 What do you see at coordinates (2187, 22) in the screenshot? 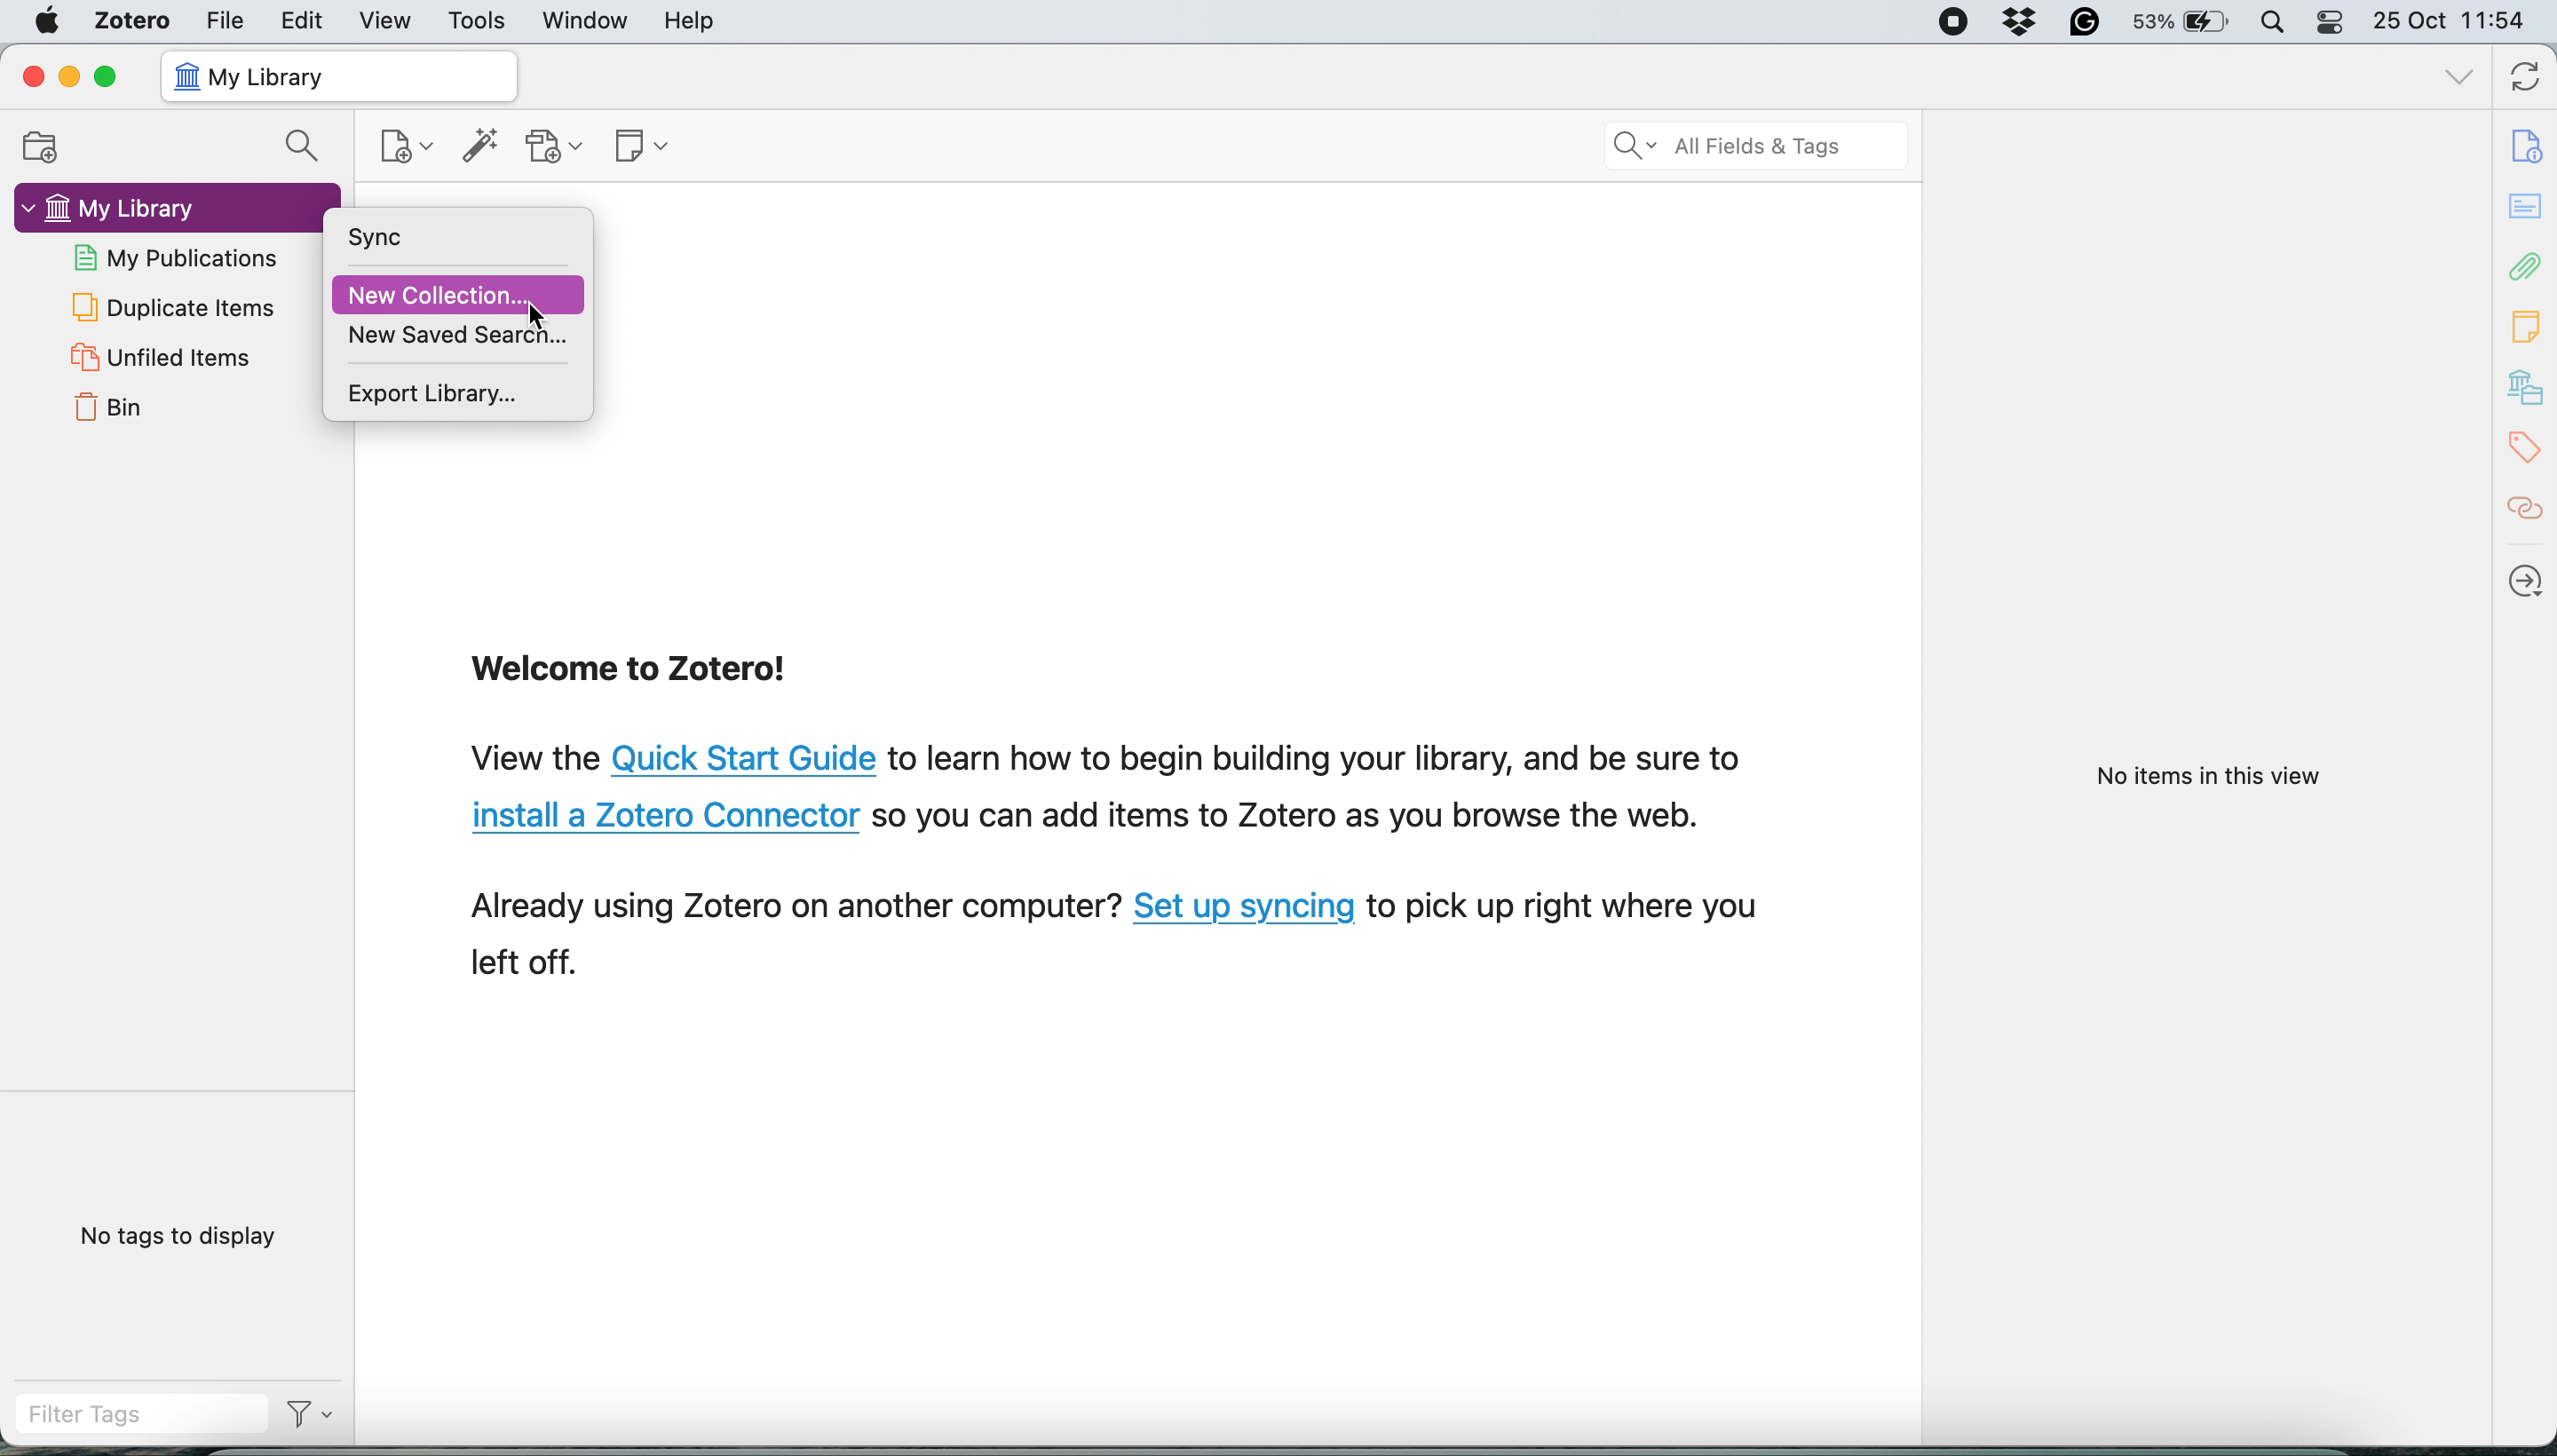
I see `53% battery` at bounding box center [2187, 22].